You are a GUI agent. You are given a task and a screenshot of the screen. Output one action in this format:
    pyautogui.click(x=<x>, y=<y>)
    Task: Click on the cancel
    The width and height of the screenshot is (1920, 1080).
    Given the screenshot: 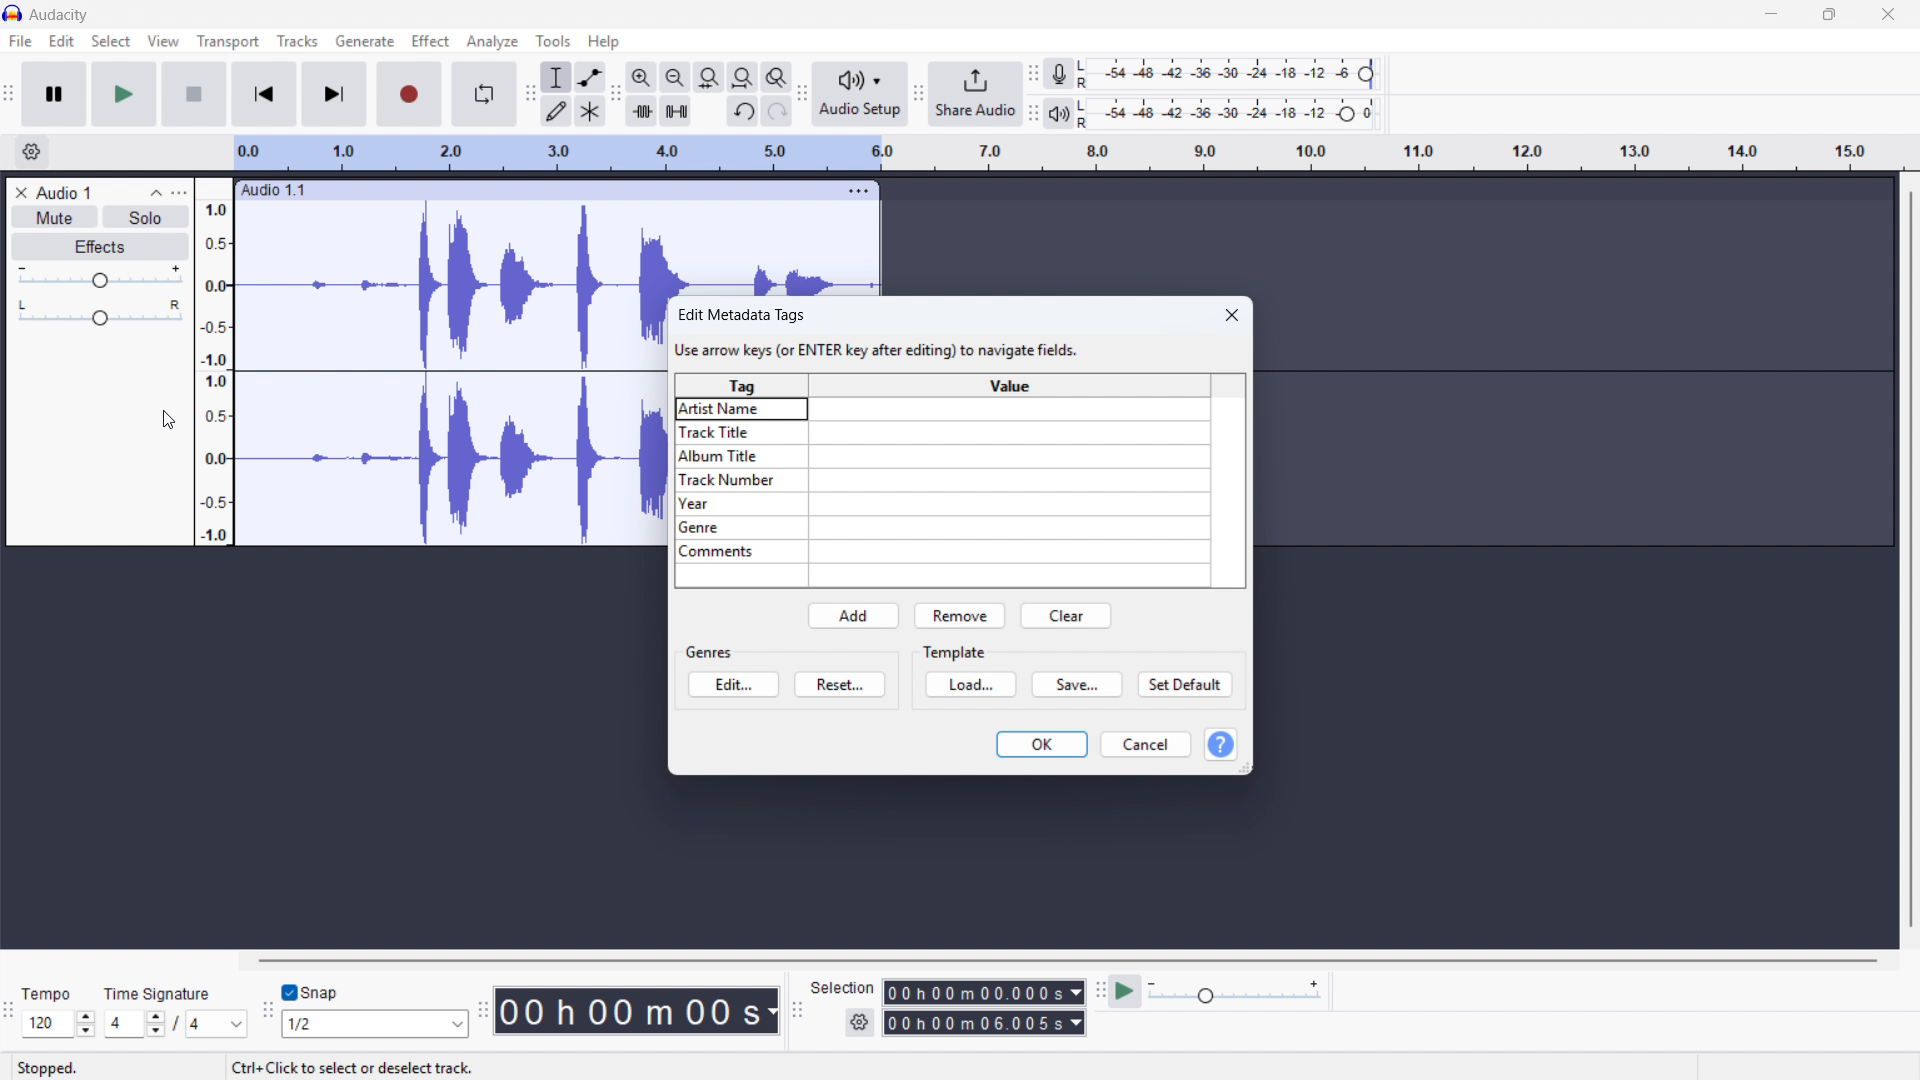 What is the action you would take?
    pyautogui.click(x=1147, y=745)
    